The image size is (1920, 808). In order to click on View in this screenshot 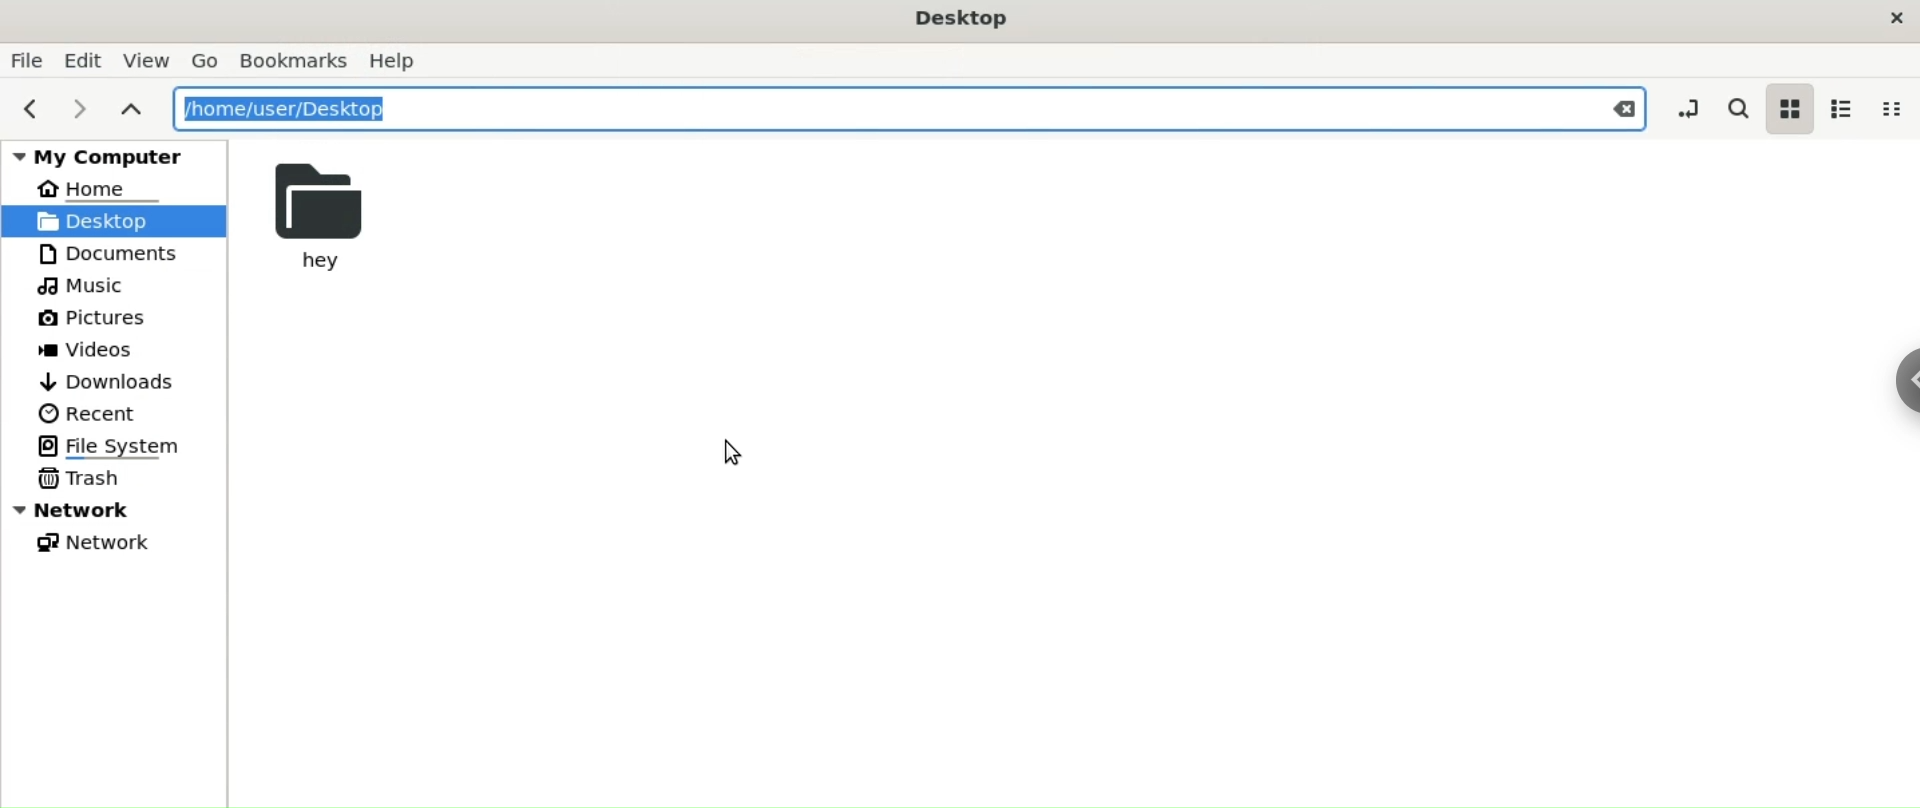, I will do `click(149, 62)`.